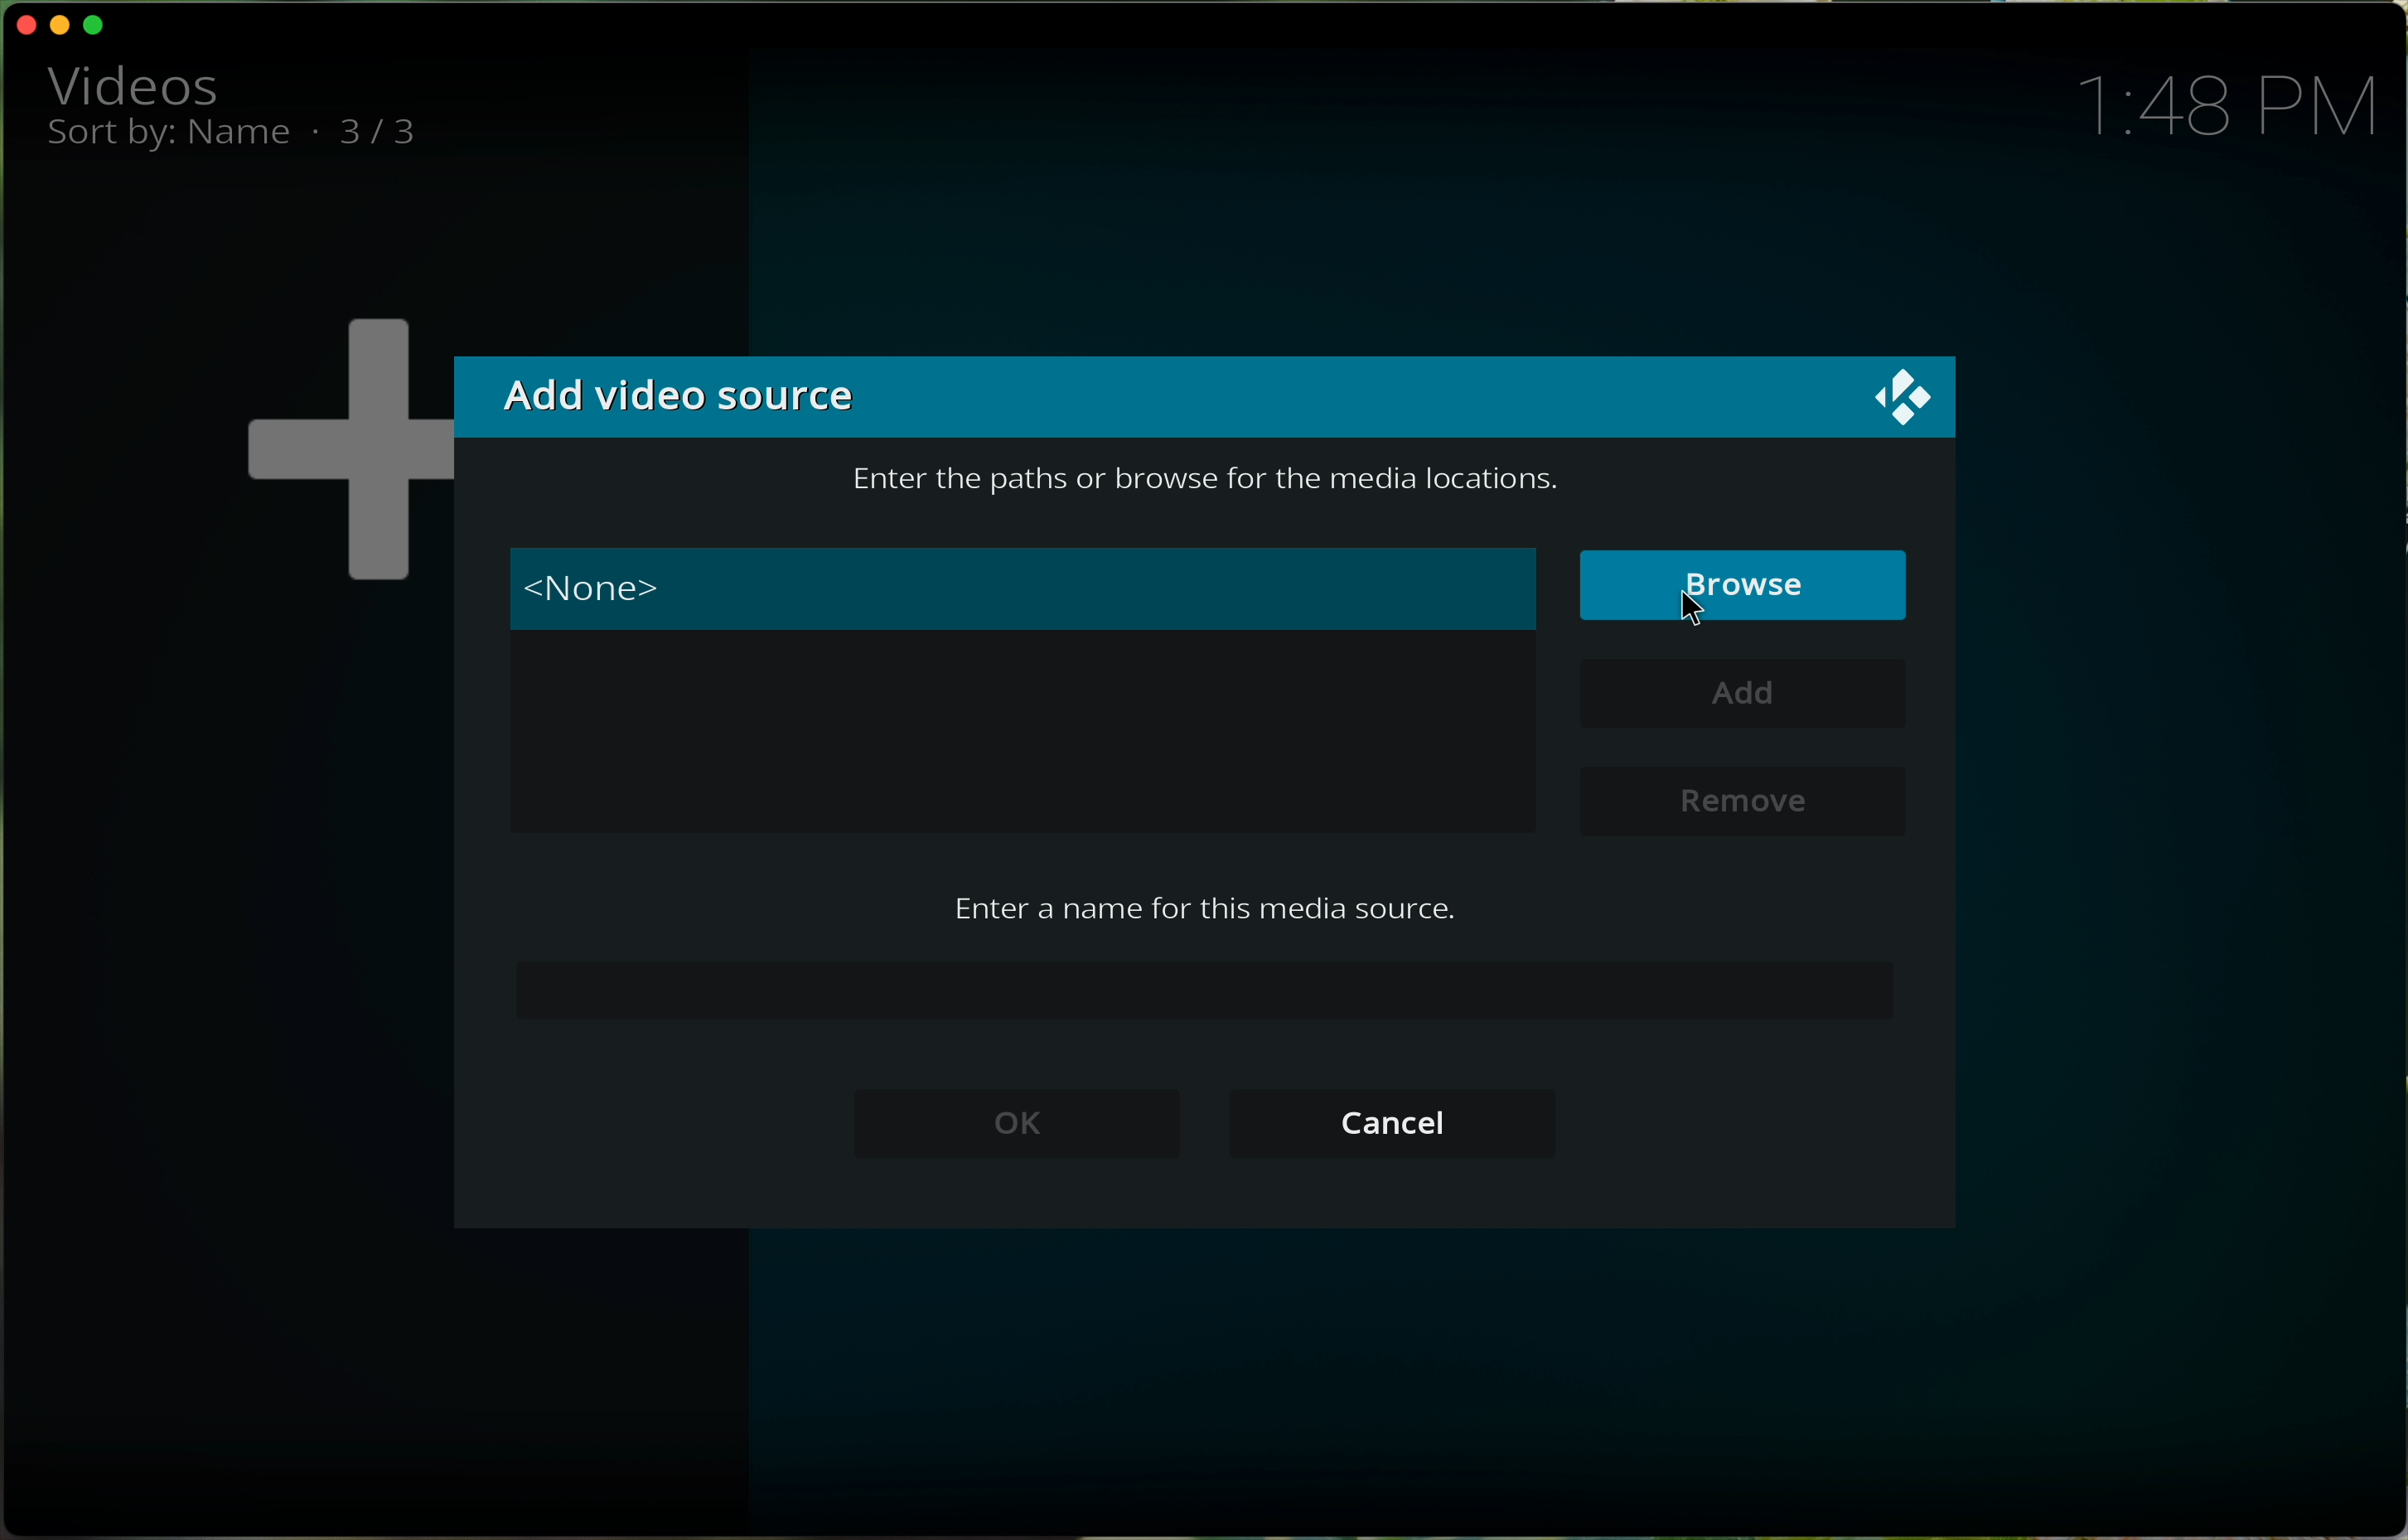 The height and width of the screenshot is (1540, 2408). I want to click on OK button, so click(1019, 1126).